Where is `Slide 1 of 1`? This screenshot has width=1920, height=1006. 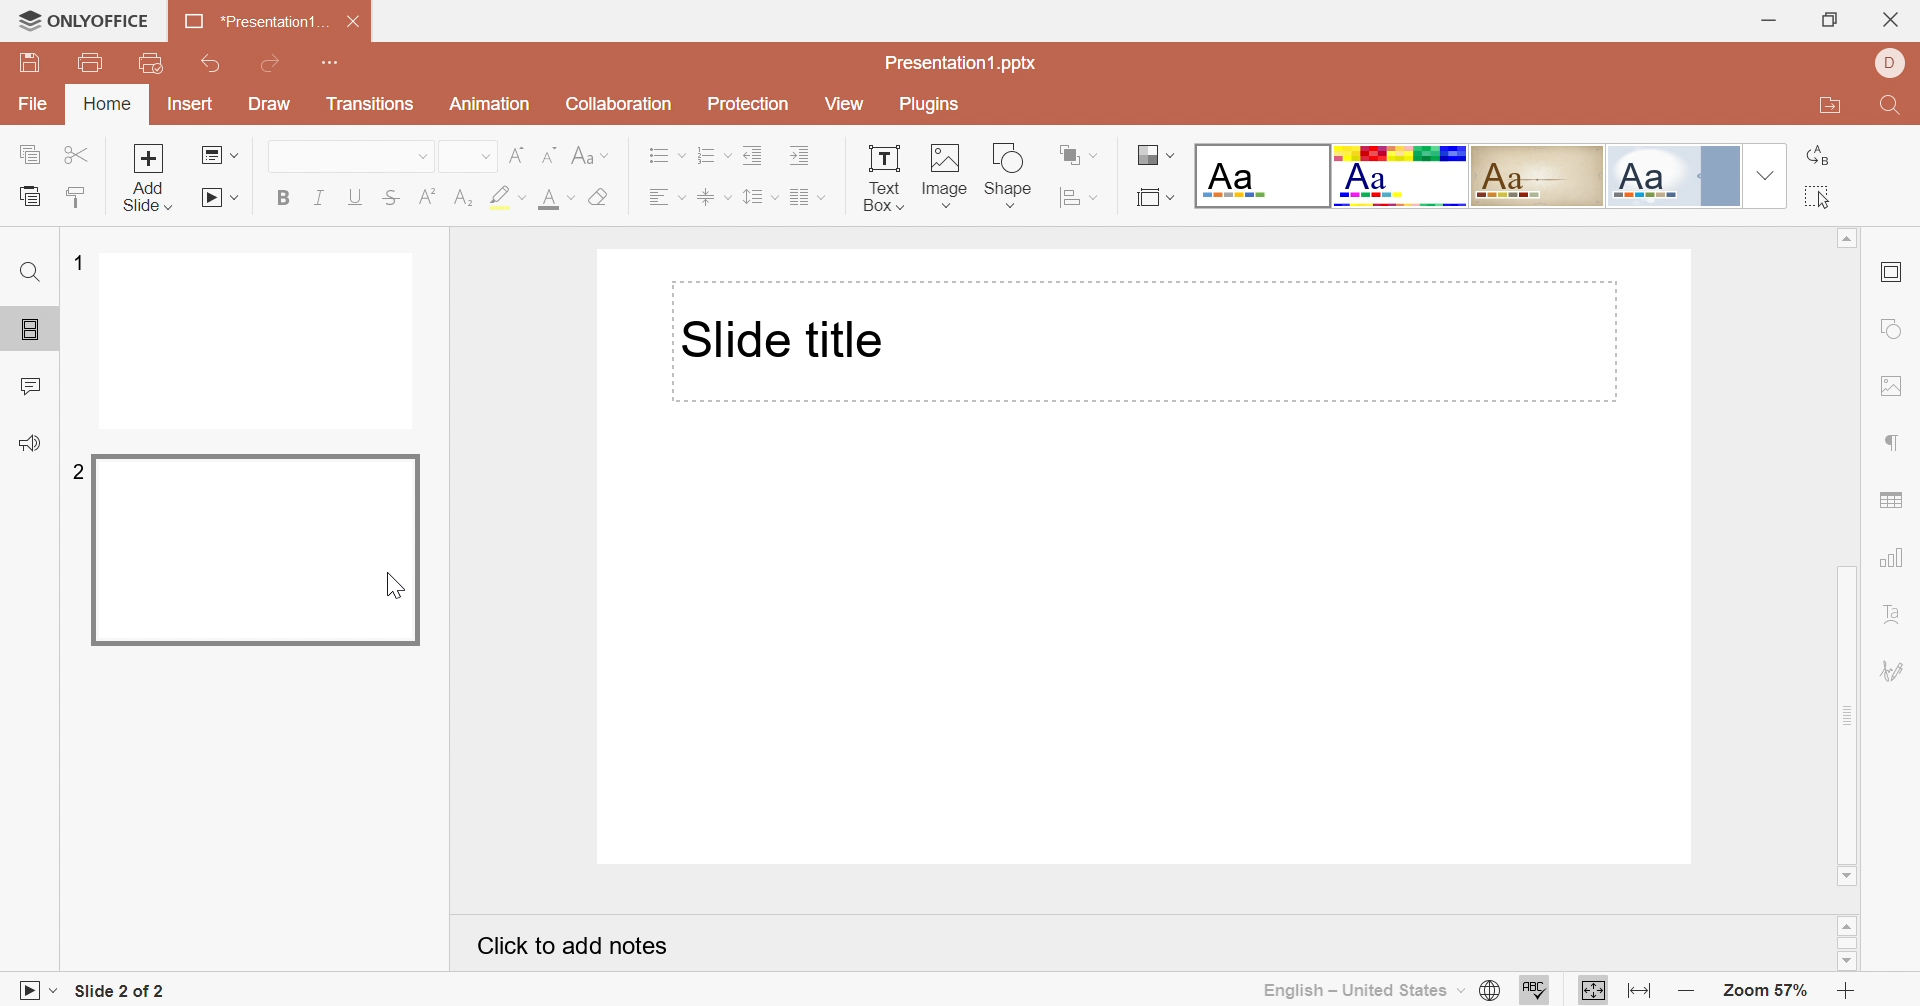 Slide 1 of 1 is located at coordinates (121, 991).